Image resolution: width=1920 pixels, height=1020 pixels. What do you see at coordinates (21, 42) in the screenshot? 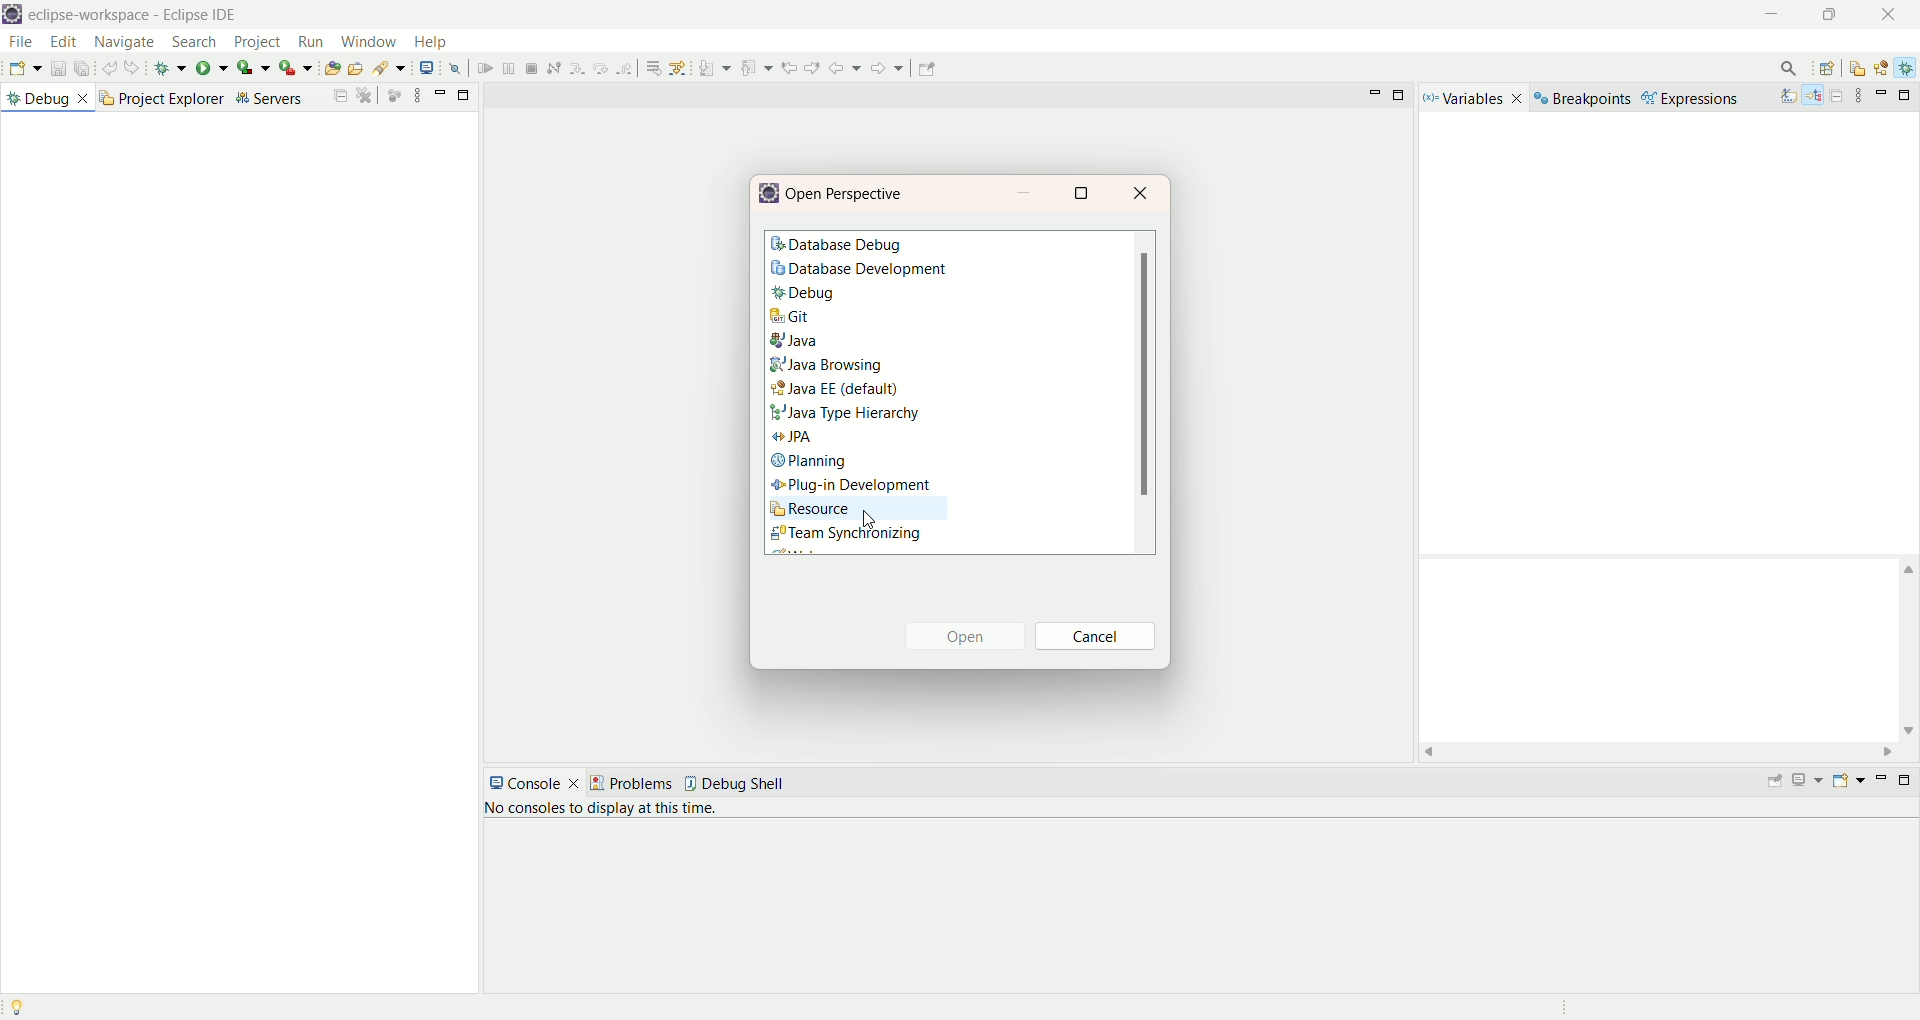
I see `file` at bounding box center [21, 42].